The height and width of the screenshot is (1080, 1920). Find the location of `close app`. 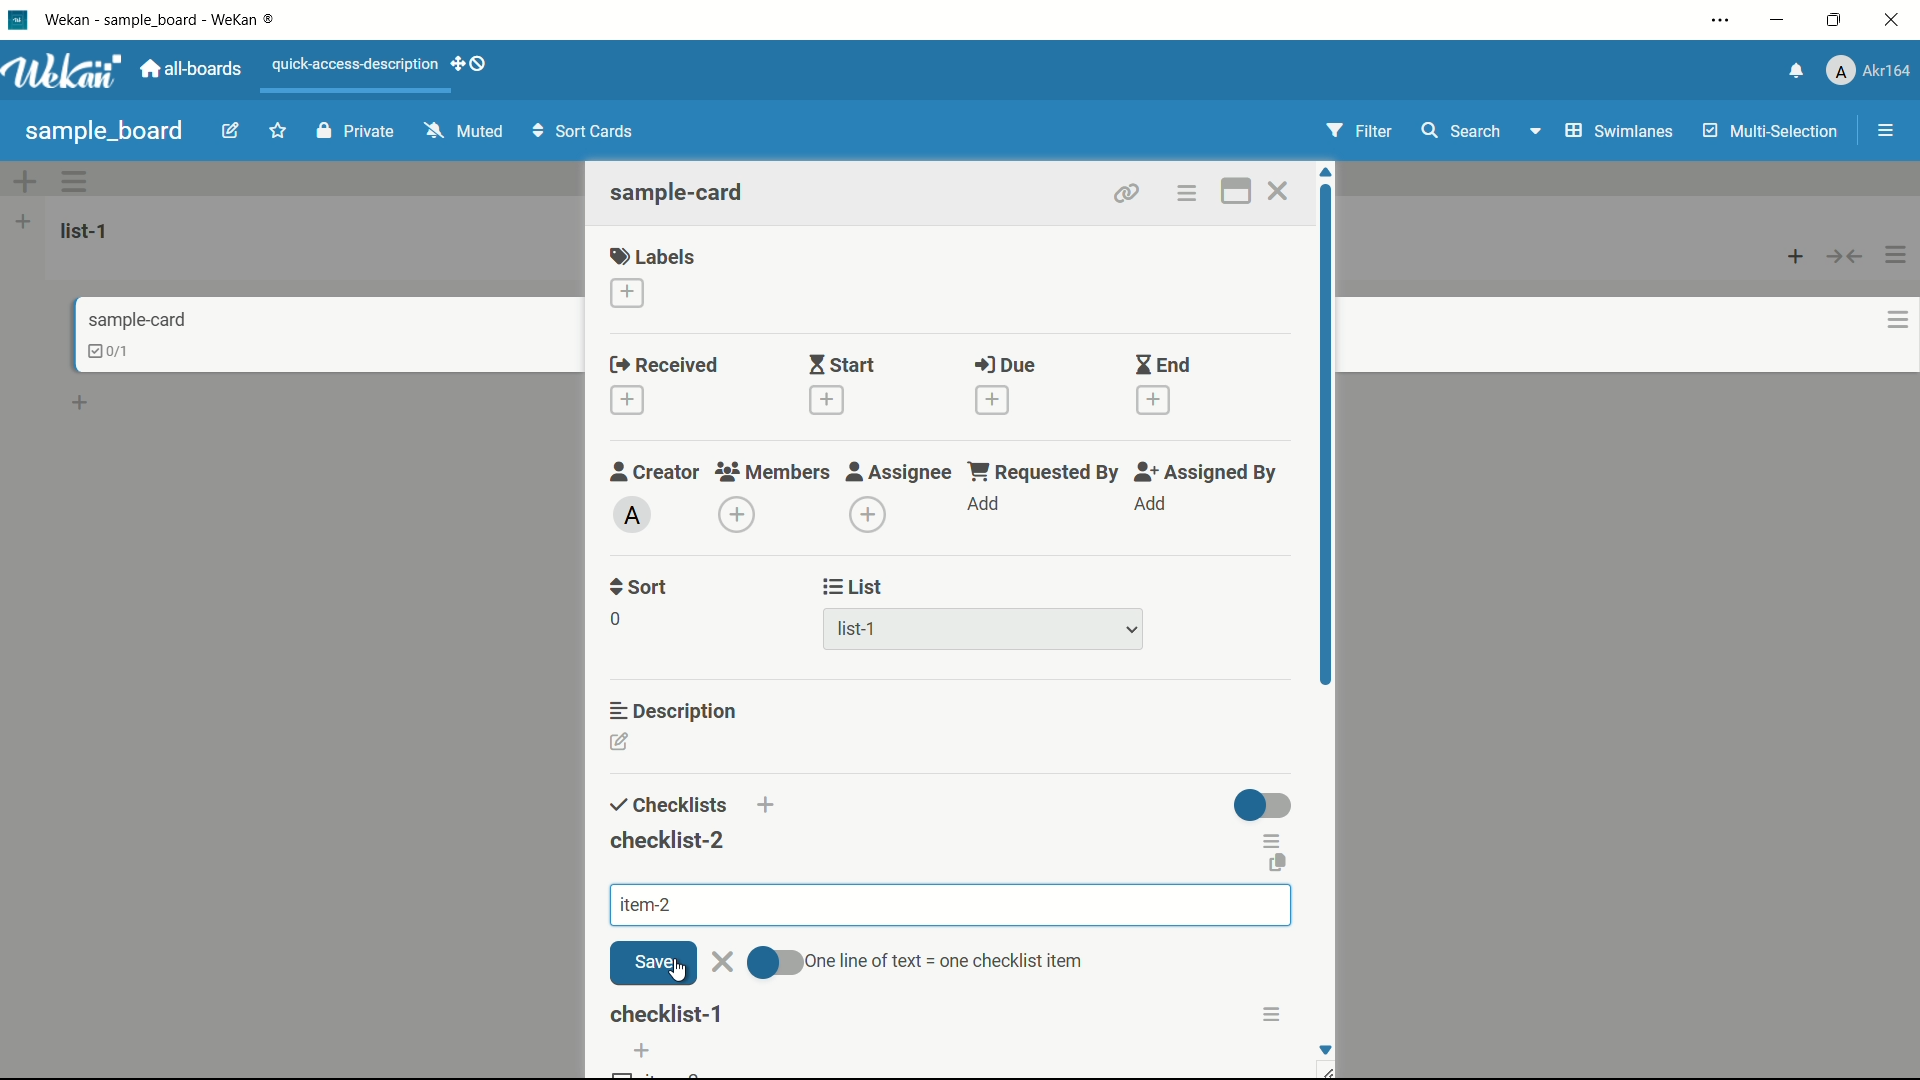

close app is located at coordinates (1896, 20).